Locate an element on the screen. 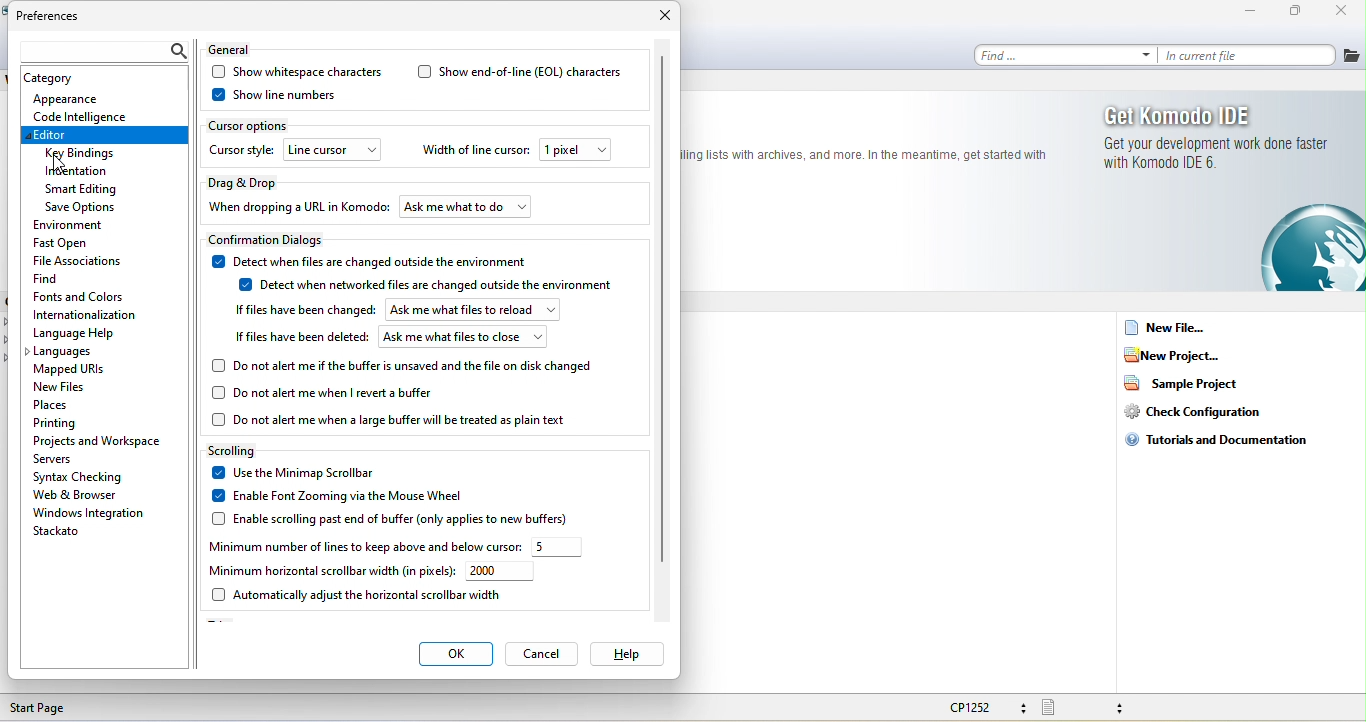  when dropping a url in komodo is located at coordinates (298, 206).